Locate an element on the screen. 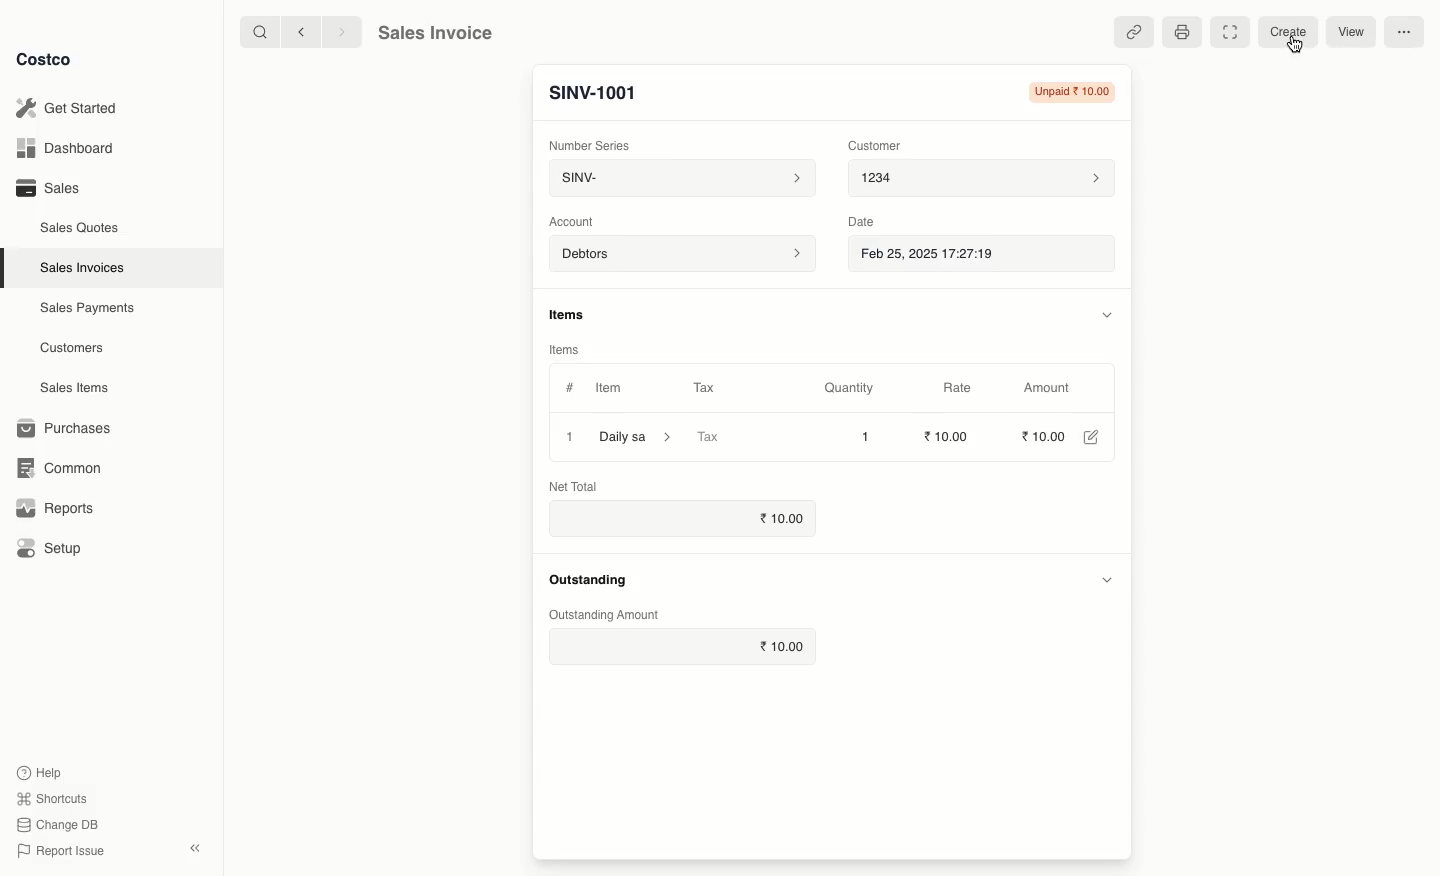  More options is located at coordinates (1406, 30).